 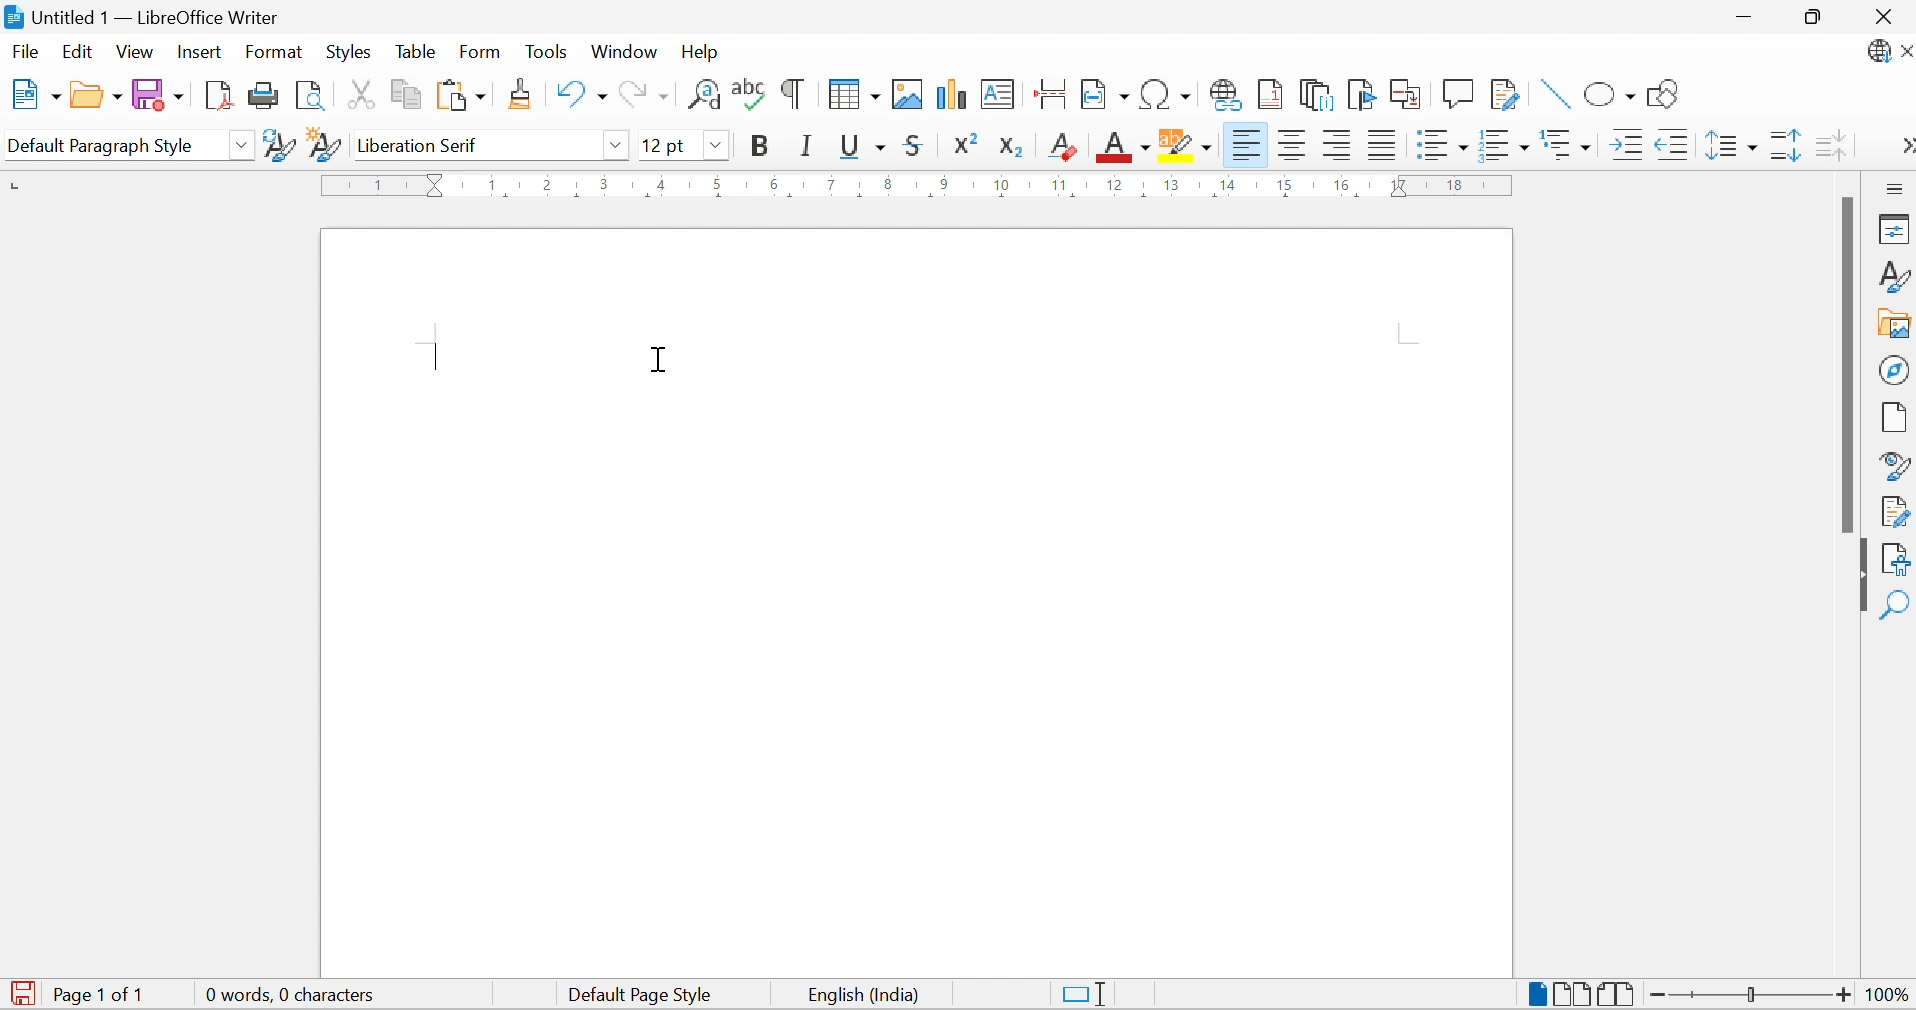 I want to click on New, so click(x=32, y=93).